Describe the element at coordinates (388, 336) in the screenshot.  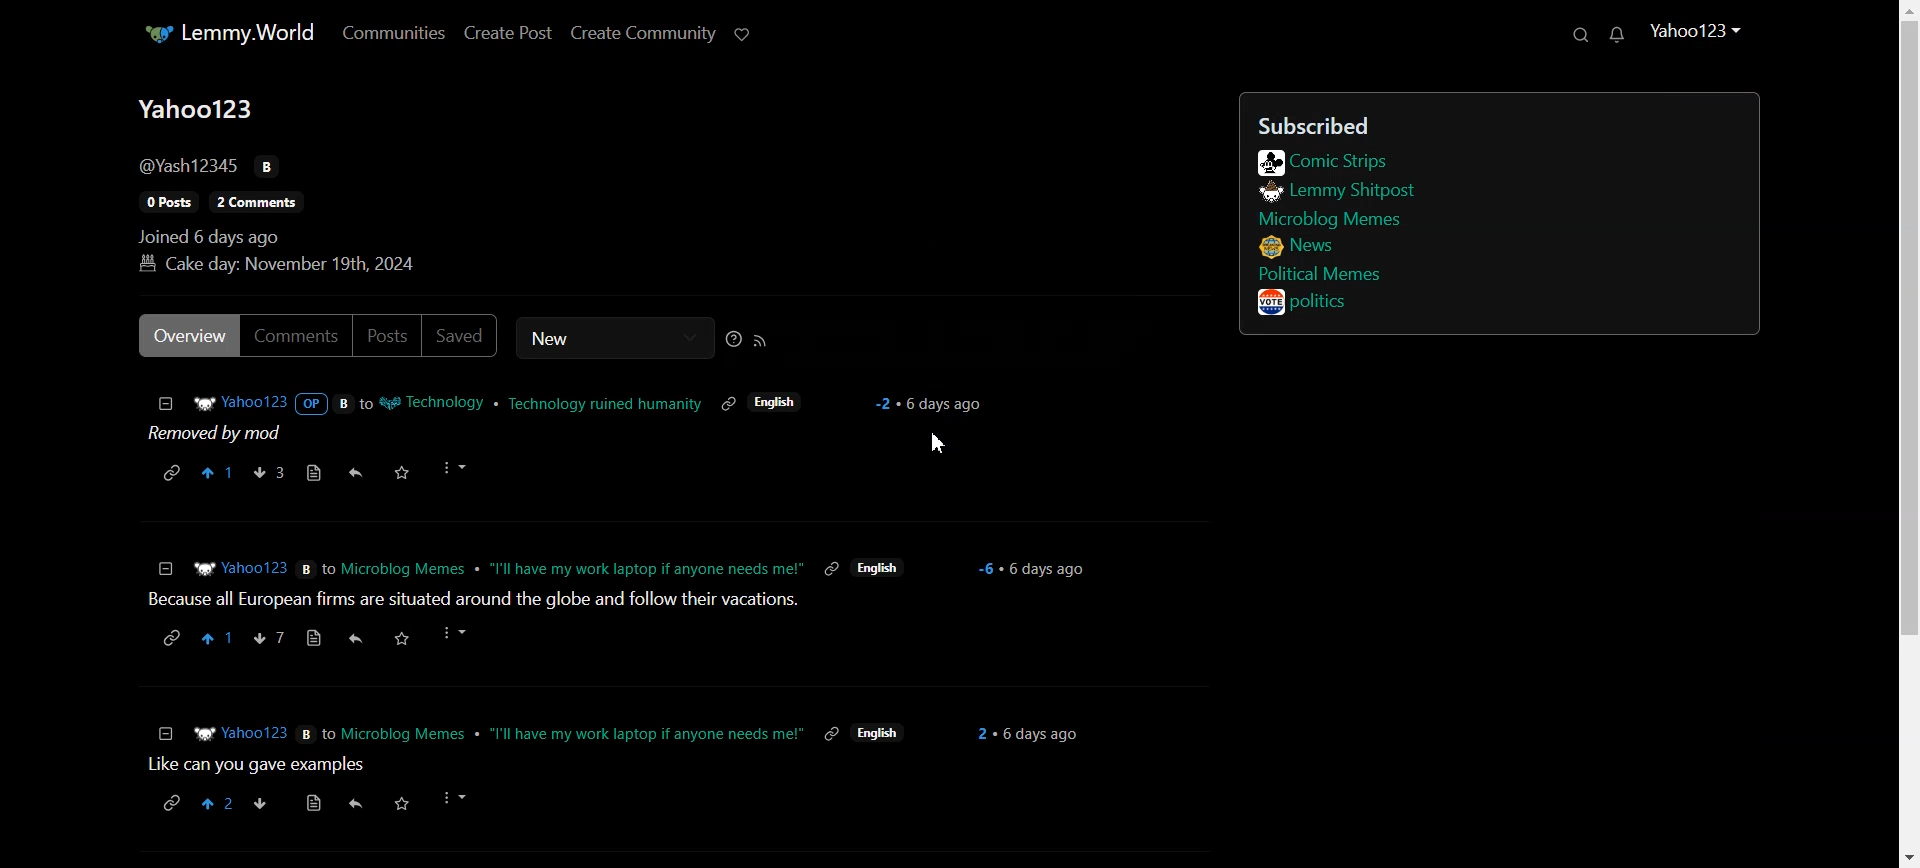
I see `Posts` at that location.